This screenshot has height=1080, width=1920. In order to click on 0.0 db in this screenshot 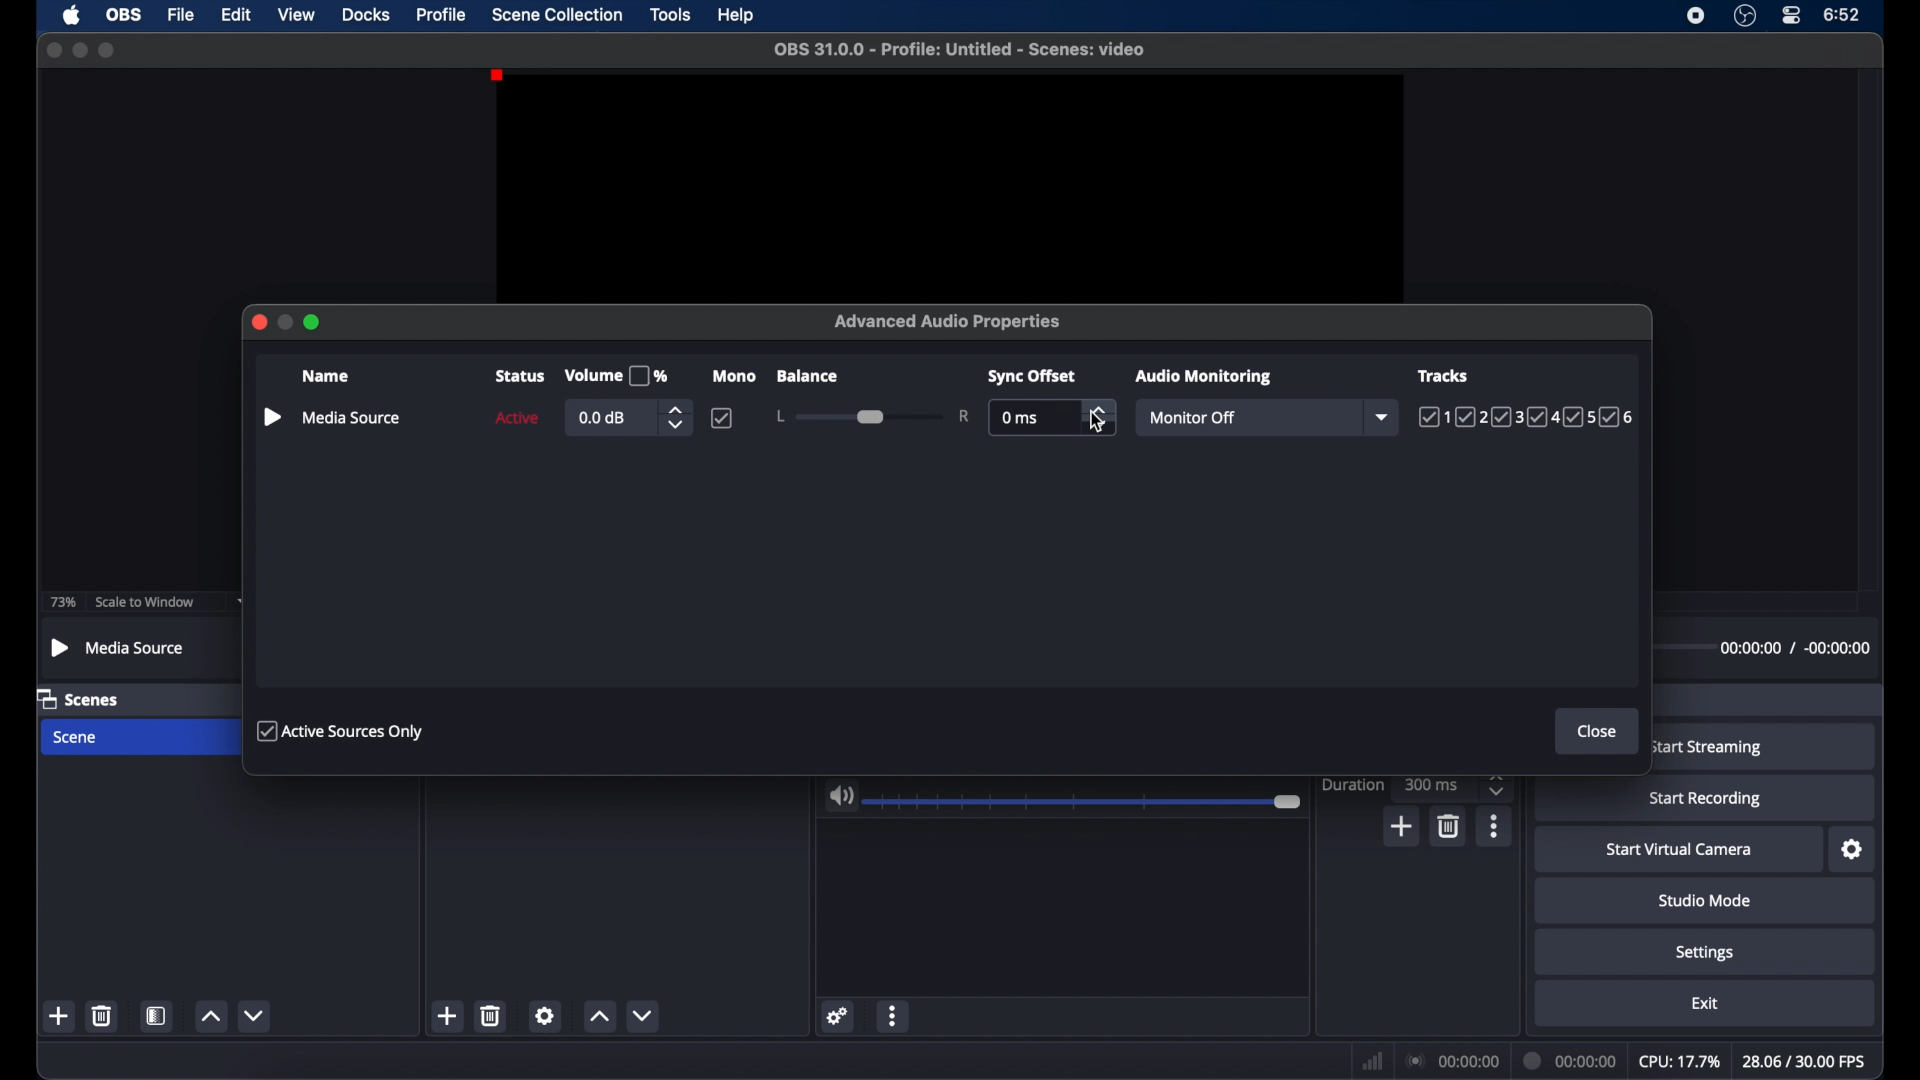, I will do `click(604, 418)`.